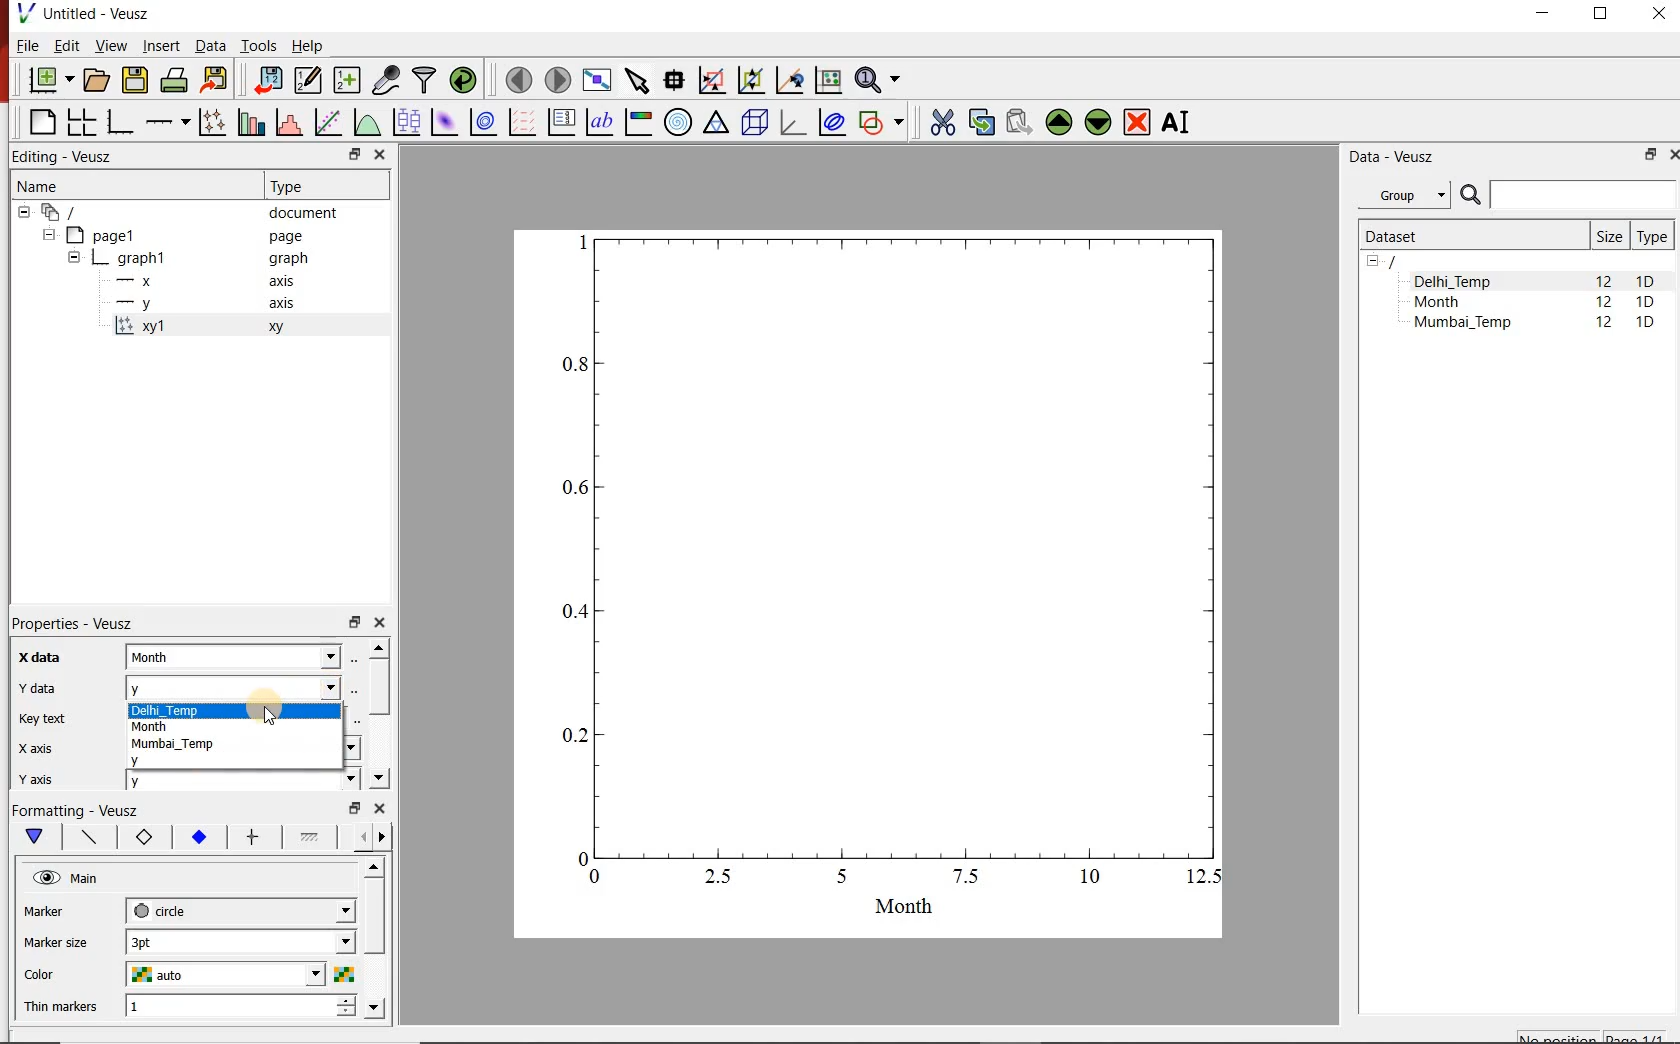 This screenshot has width=1680, height=1044. I want to click on blank page, so click(38, 122).